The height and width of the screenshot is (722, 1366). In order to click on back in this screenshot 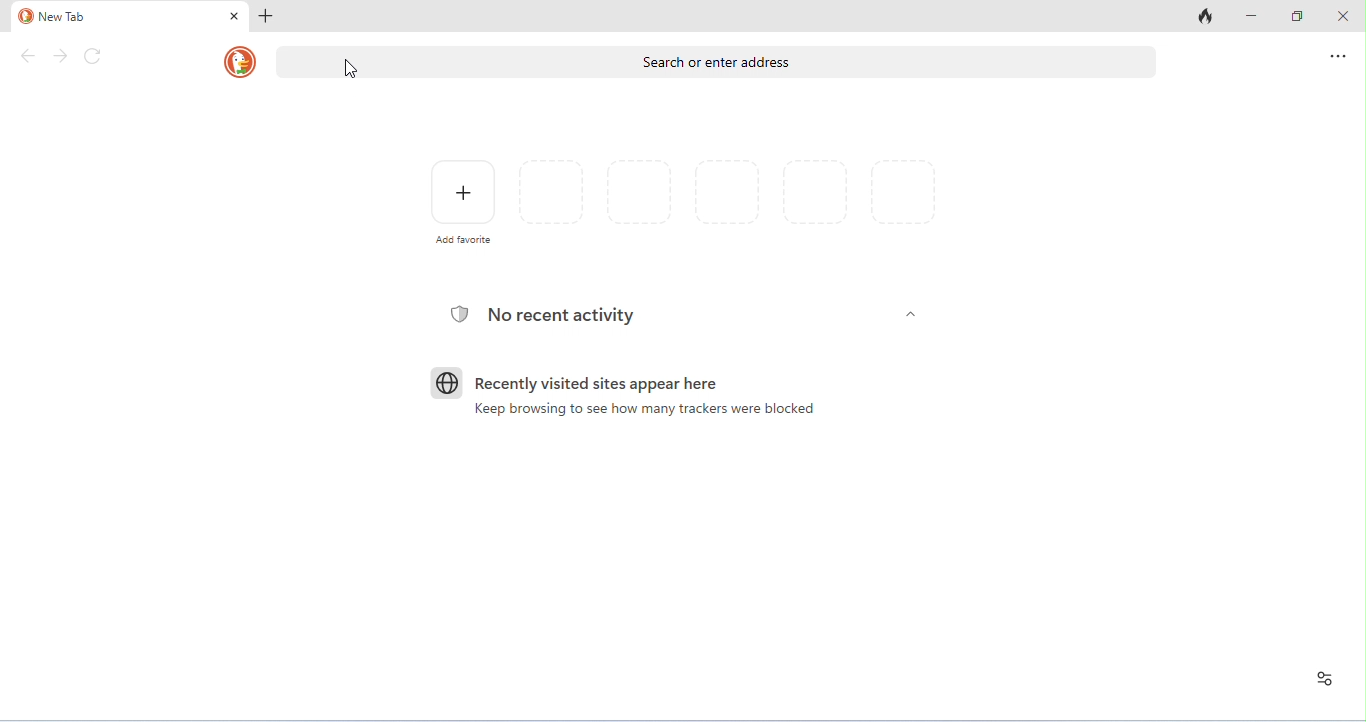, I will do `click(29, 56)`.